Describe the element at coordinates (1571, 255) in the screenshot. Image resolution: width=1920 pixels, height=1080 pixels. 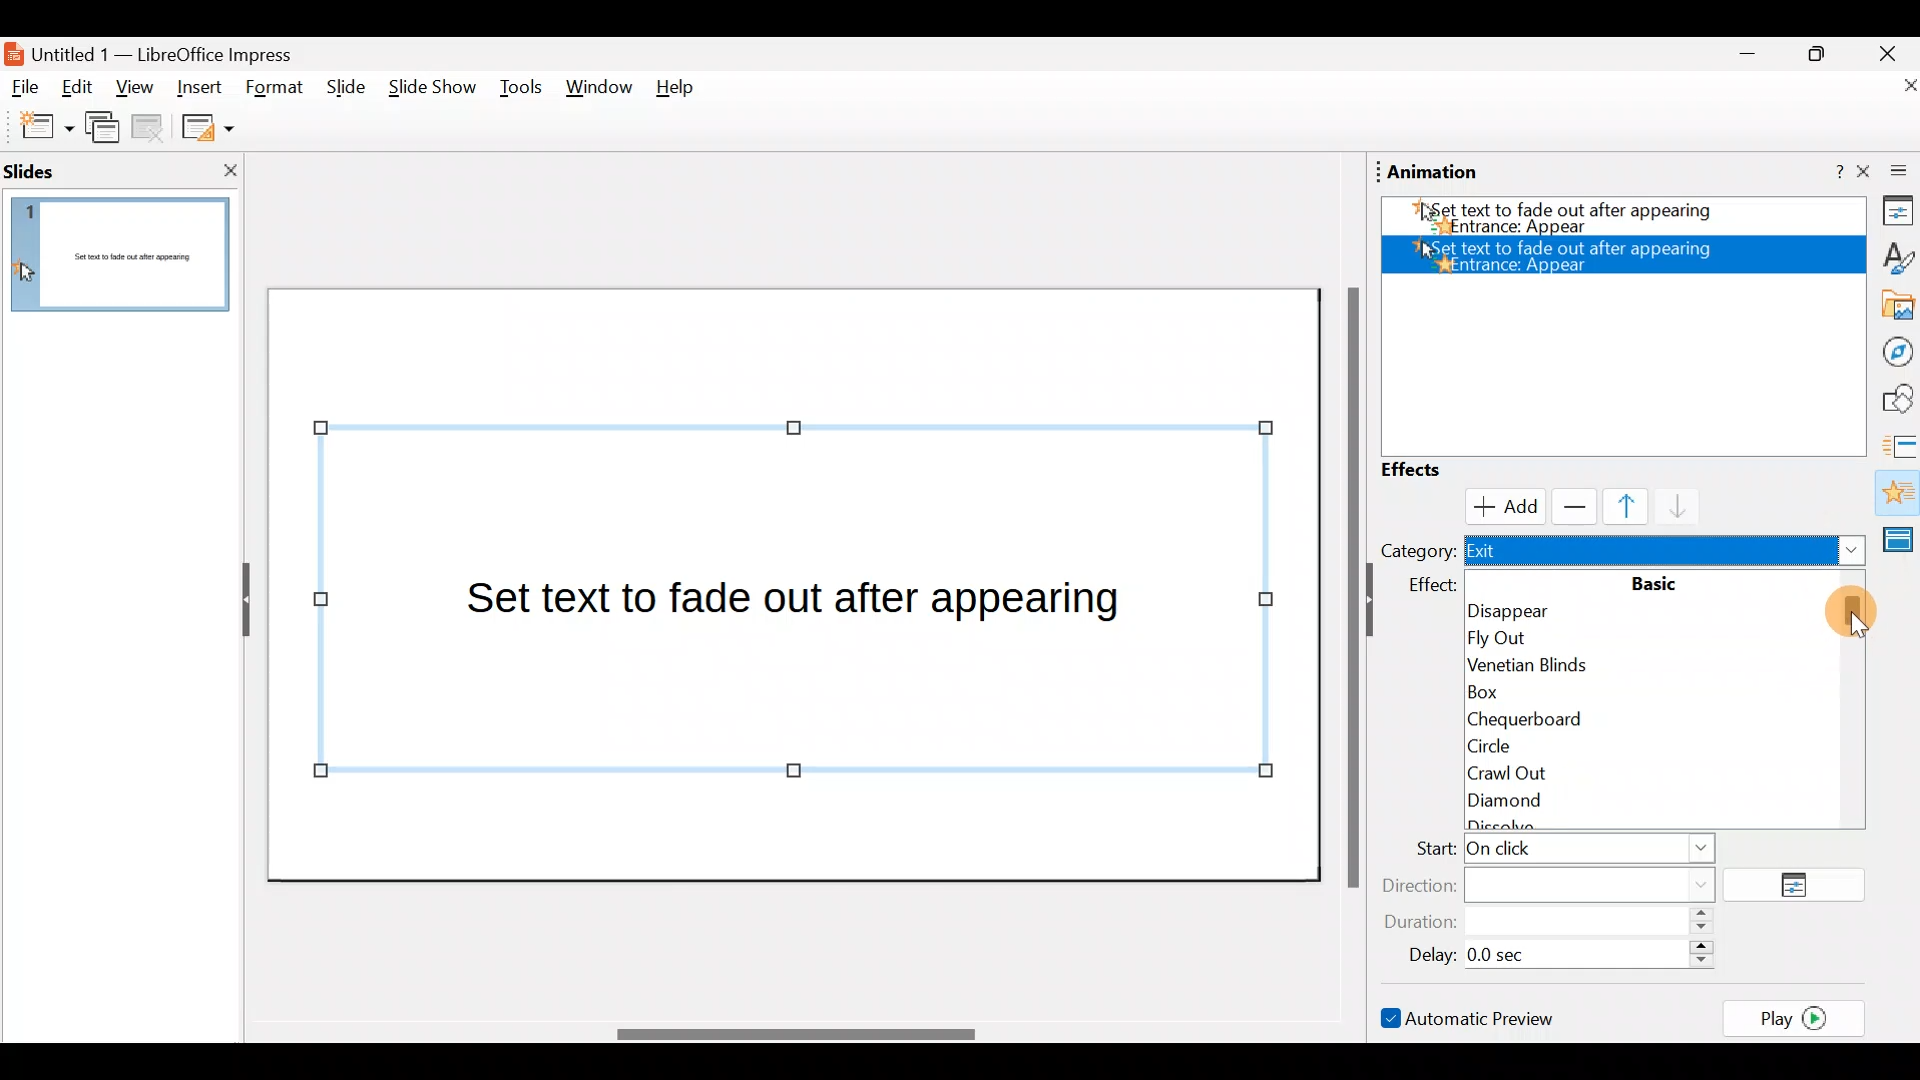
I see `Appear effect added` at that location.